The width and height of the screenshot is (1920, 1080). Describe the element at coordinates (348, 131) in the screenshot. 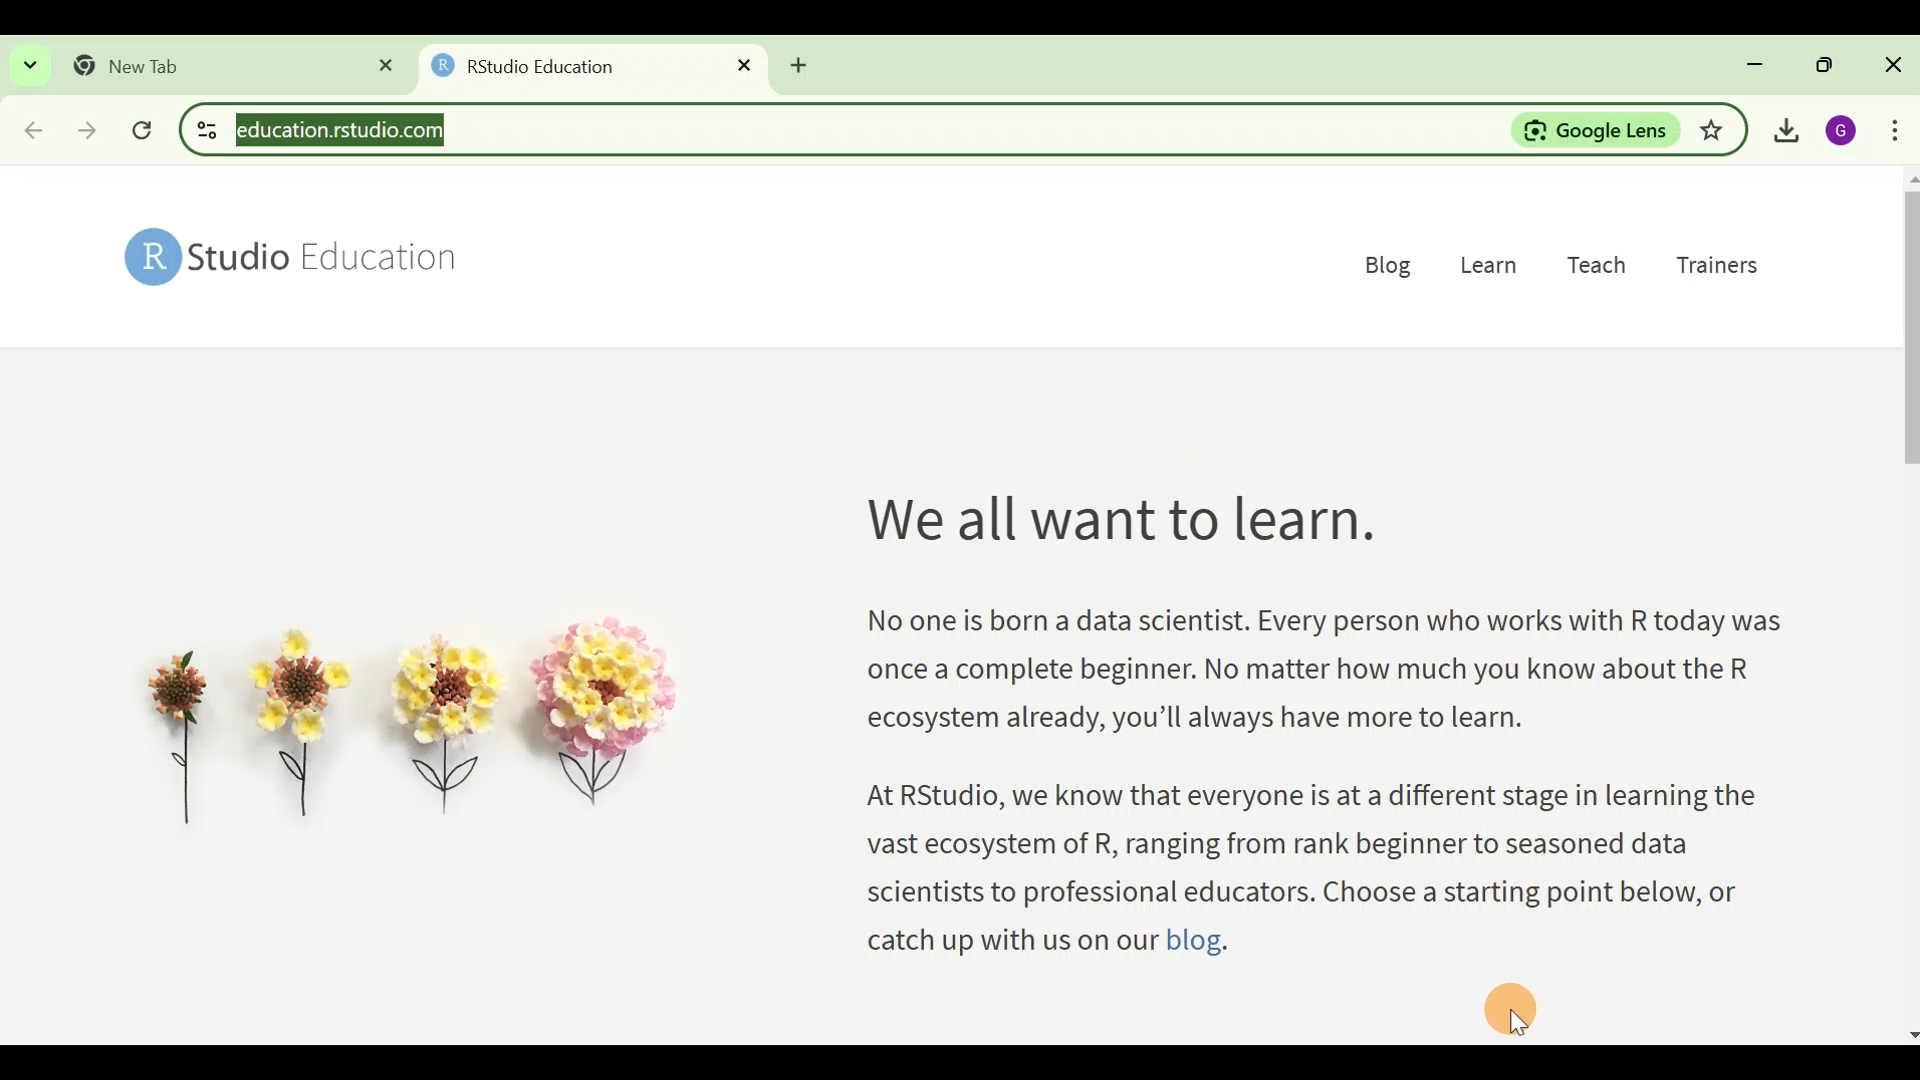

I see `education.rstudio.com` at that location.